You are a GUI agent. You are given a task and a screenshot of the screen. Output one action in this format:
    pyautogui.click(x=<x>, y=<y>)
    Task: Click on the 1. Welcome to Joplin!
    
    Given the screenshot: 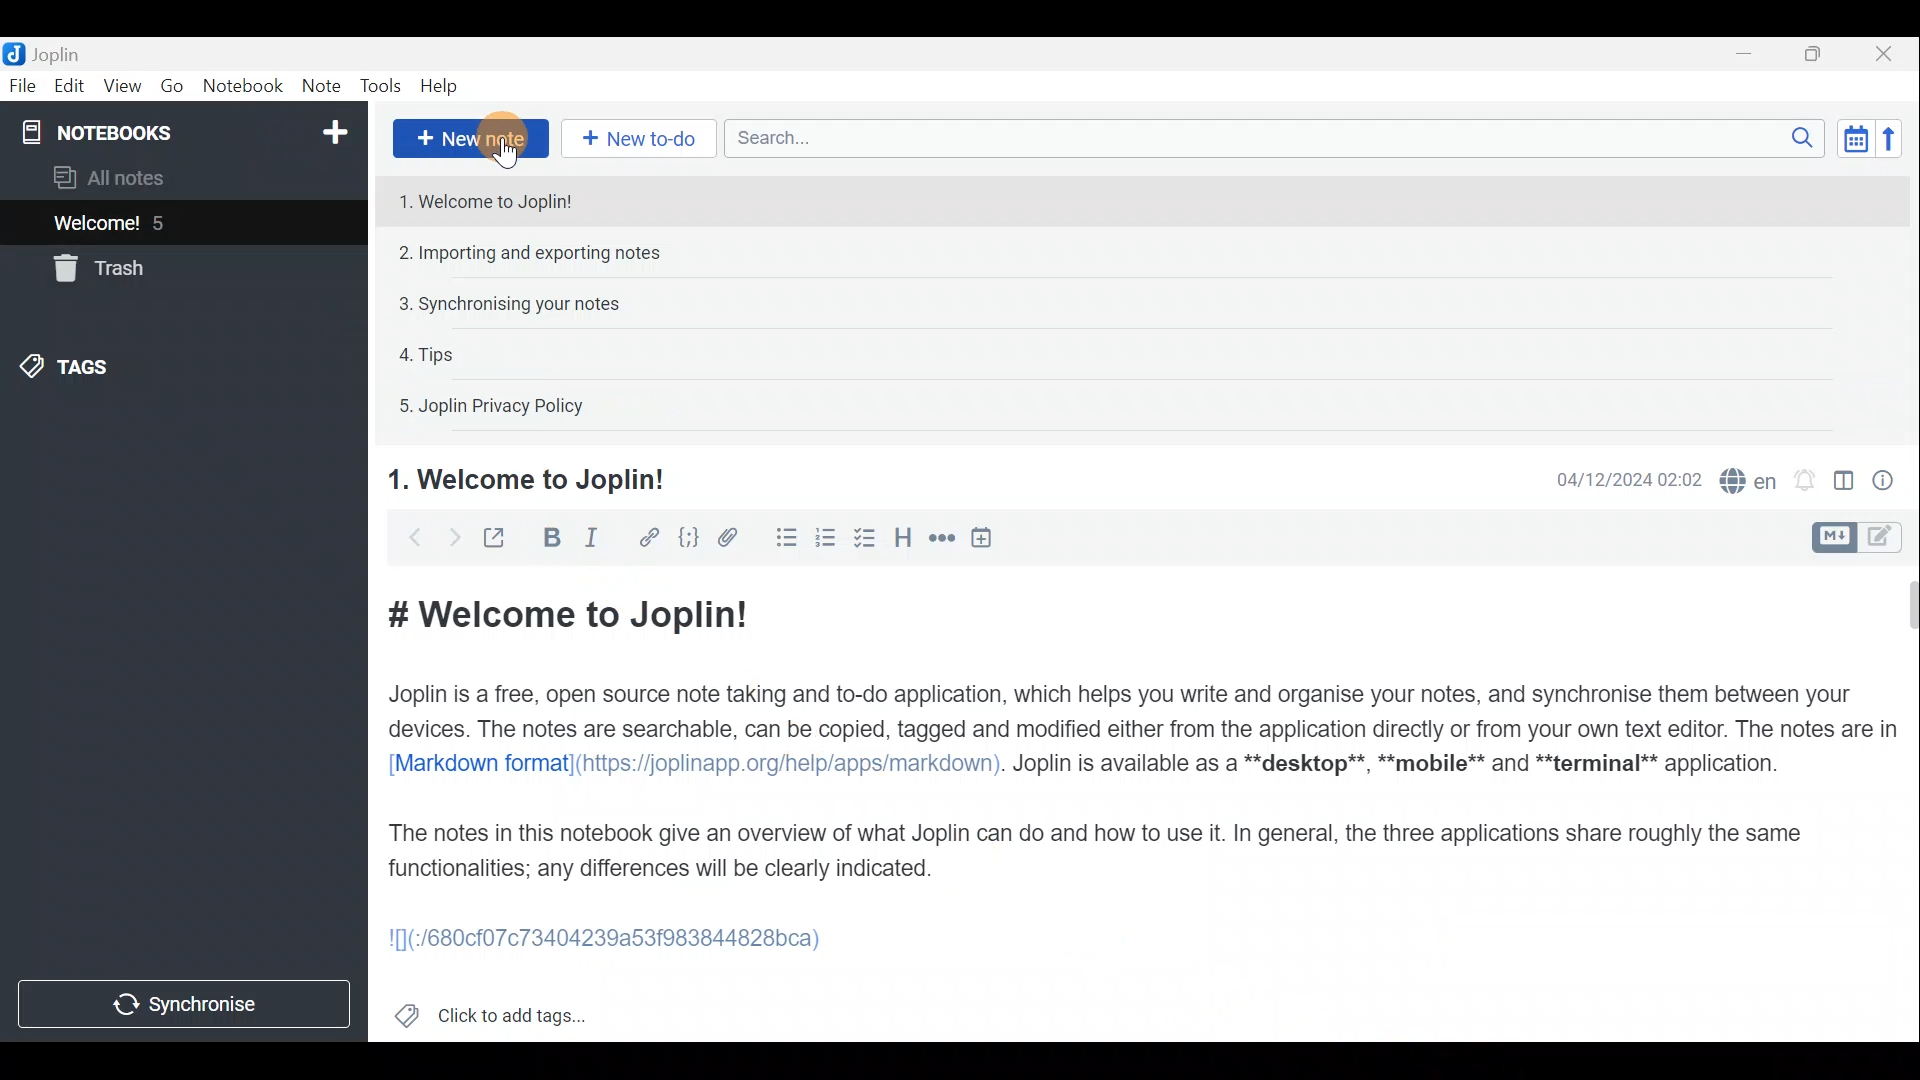 What is the action you would take?
    pyautogui.click(x=528, y=478)
    